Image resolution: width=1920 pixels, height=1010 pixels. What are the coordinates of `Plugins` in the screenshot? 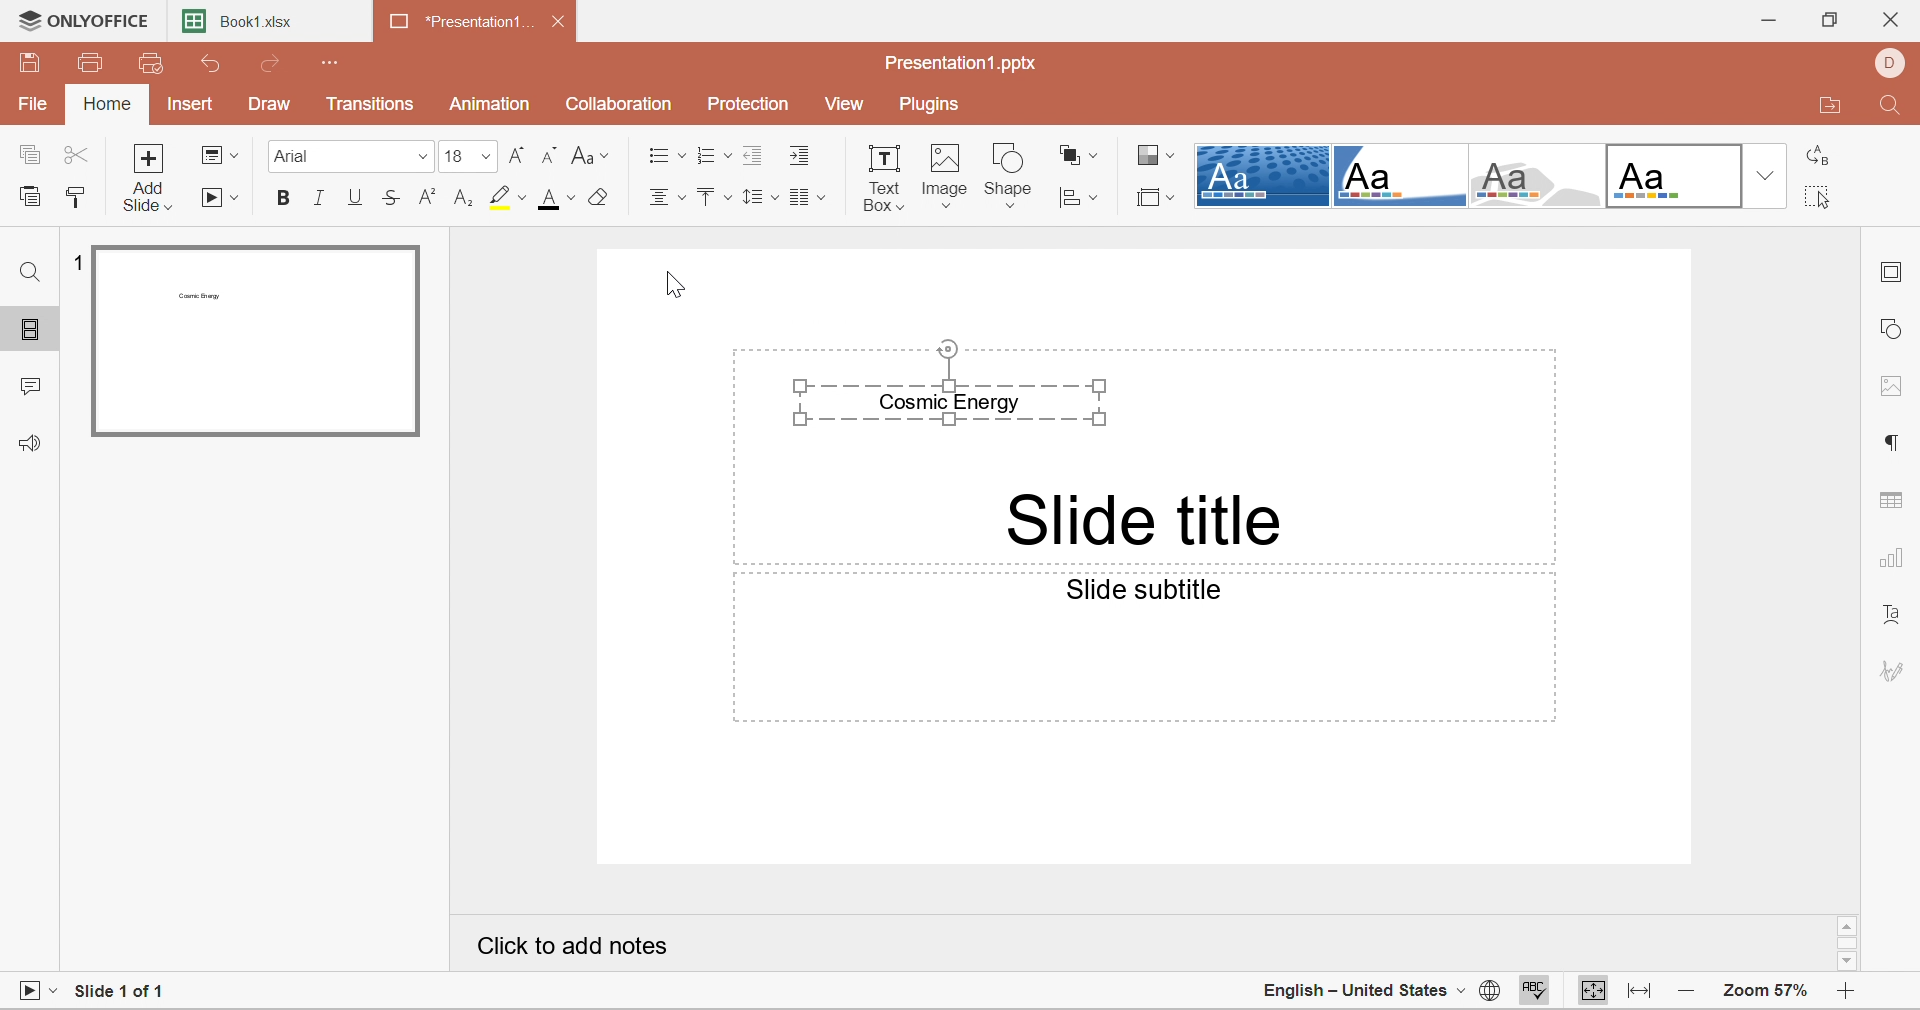 It's located at (932, 106).